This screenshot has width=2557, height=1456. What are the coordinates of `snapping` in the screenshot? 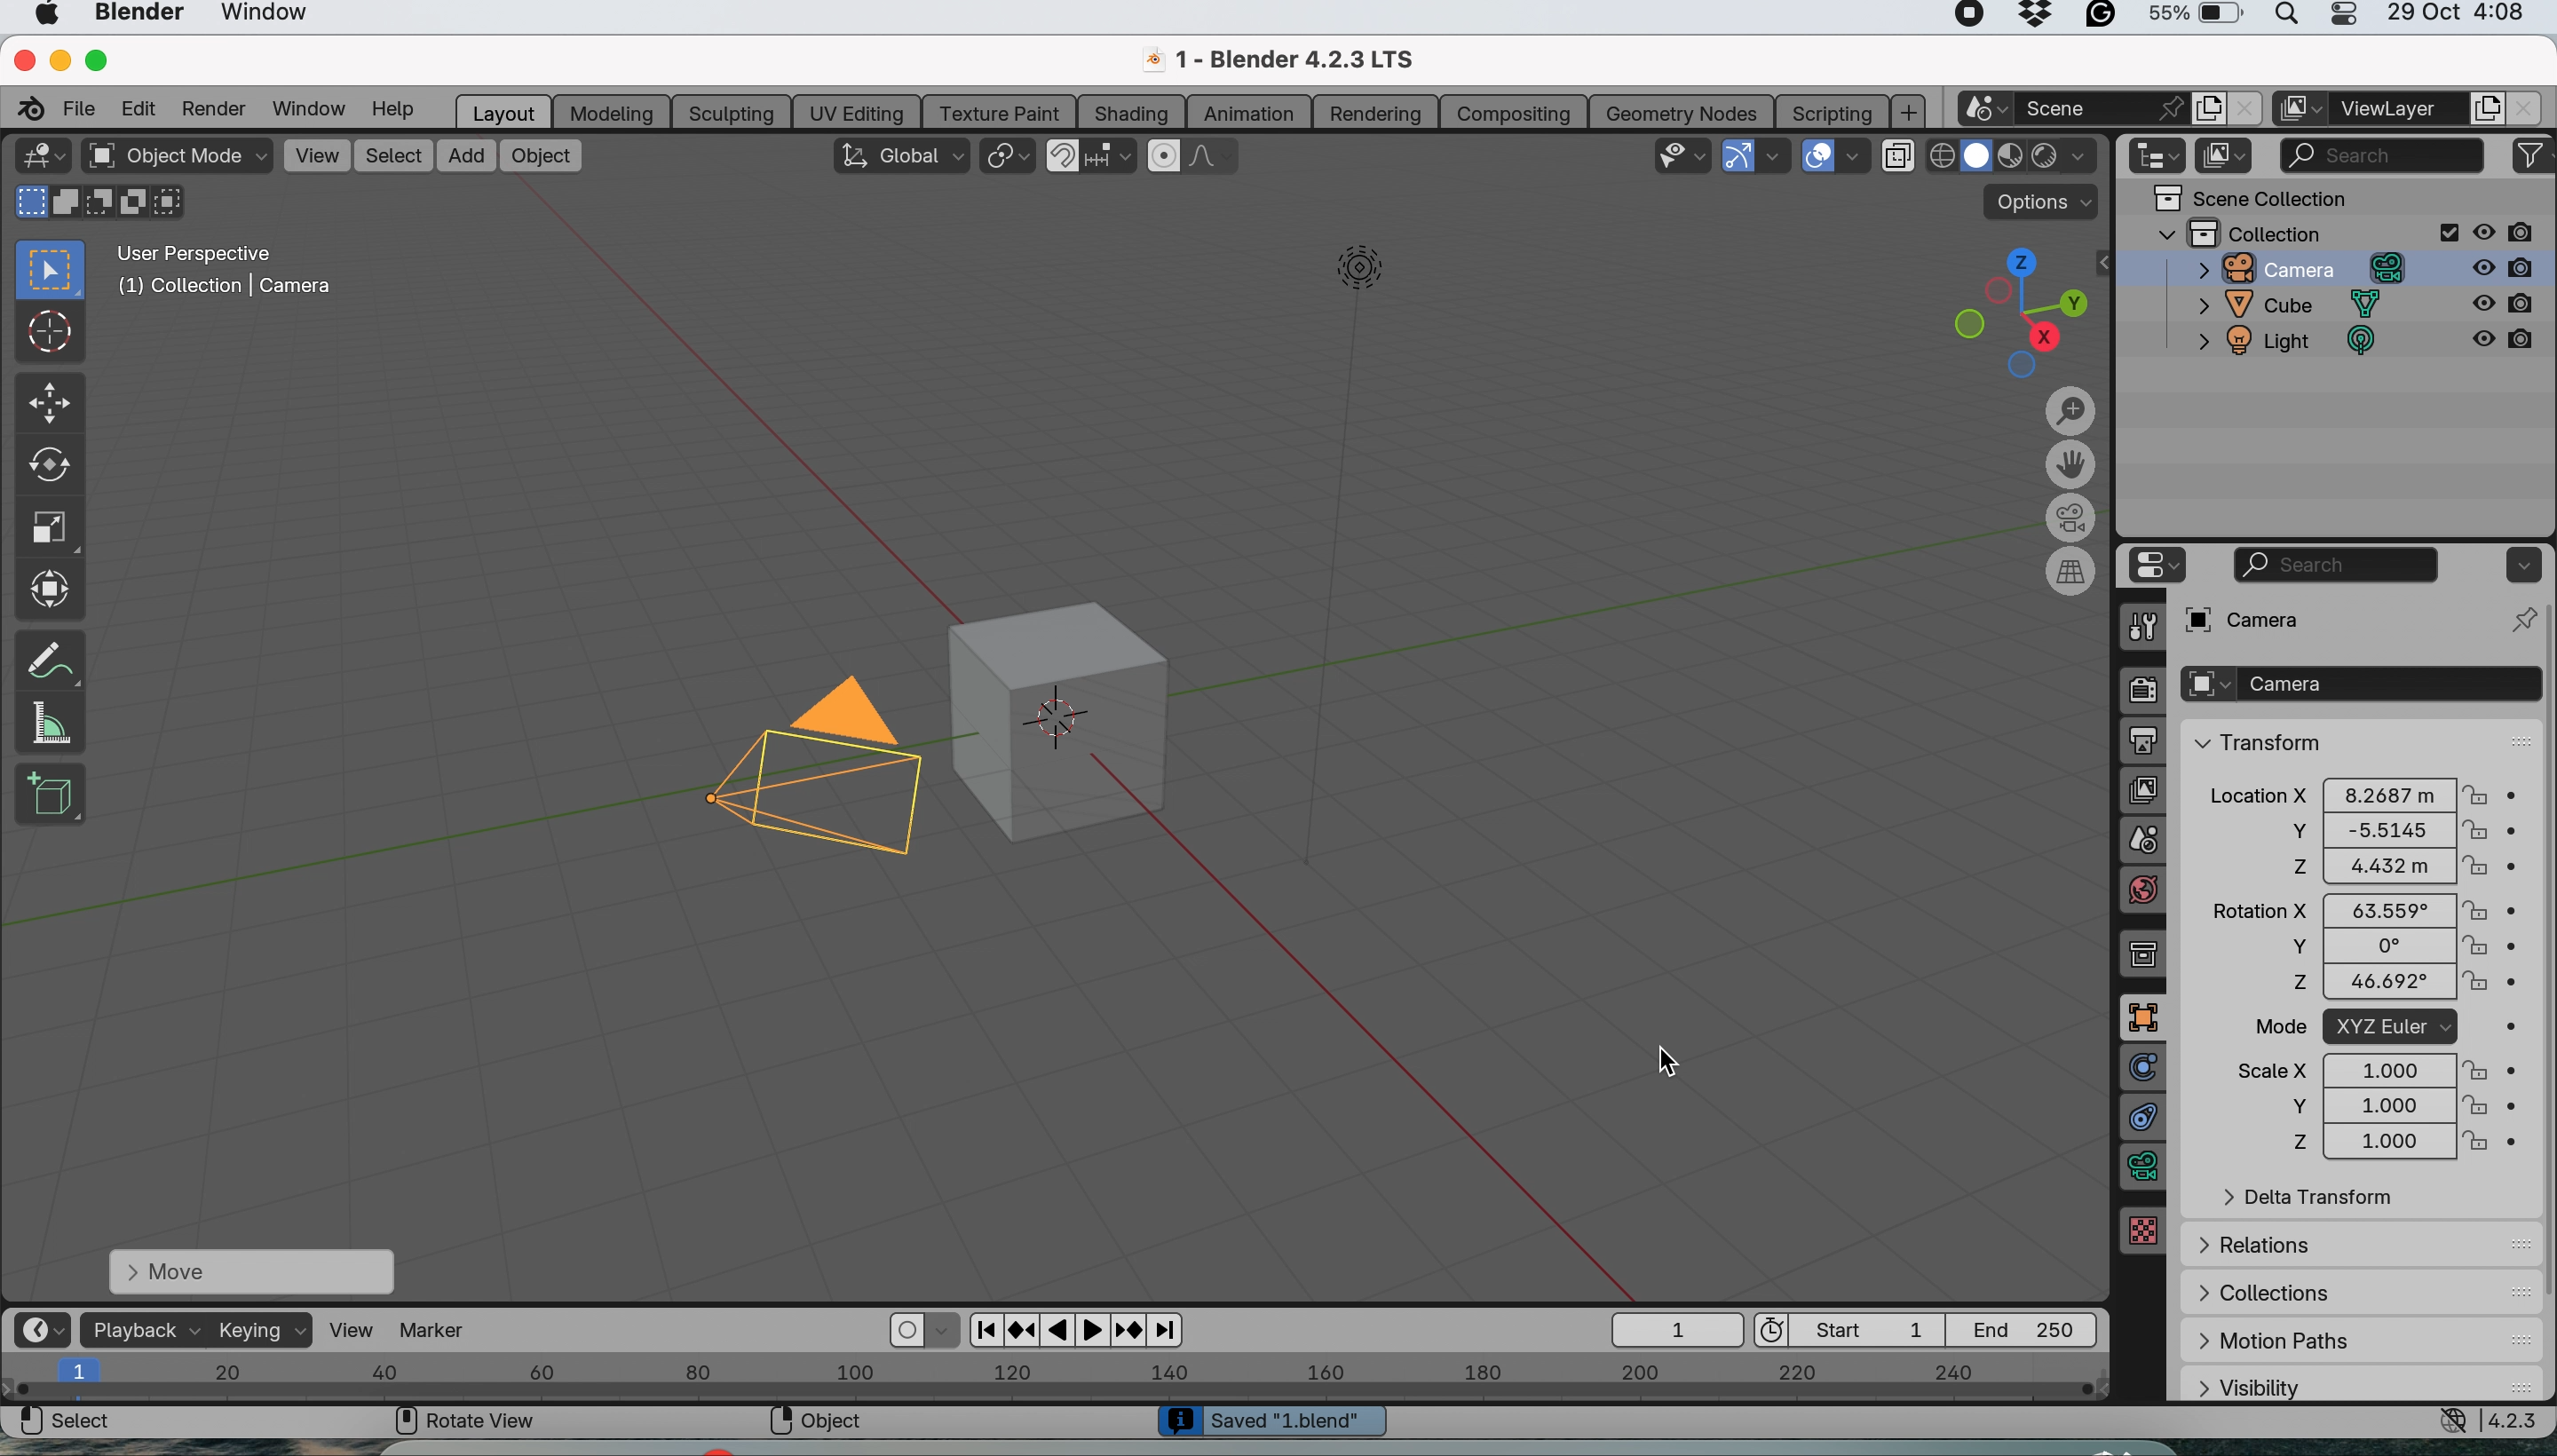 It's located at (1112, 157).